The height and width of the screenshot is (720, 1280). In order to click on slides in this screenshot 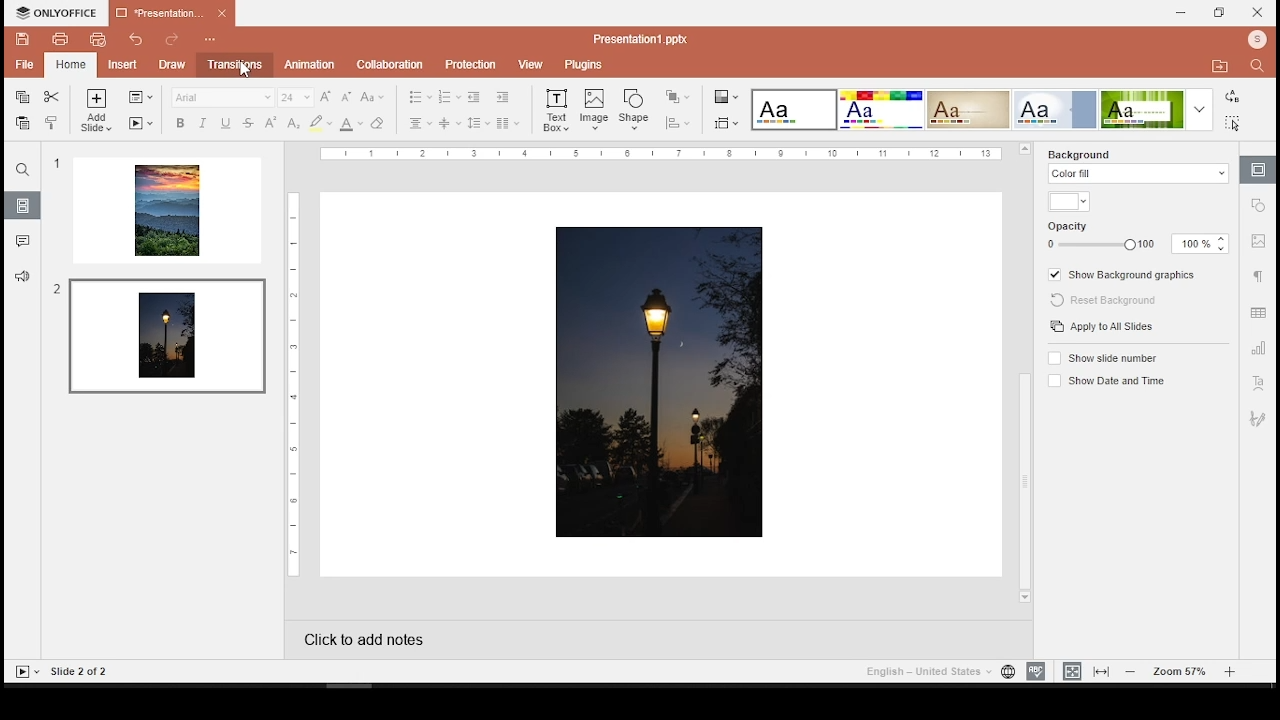, I will do `click(23, 206)`.